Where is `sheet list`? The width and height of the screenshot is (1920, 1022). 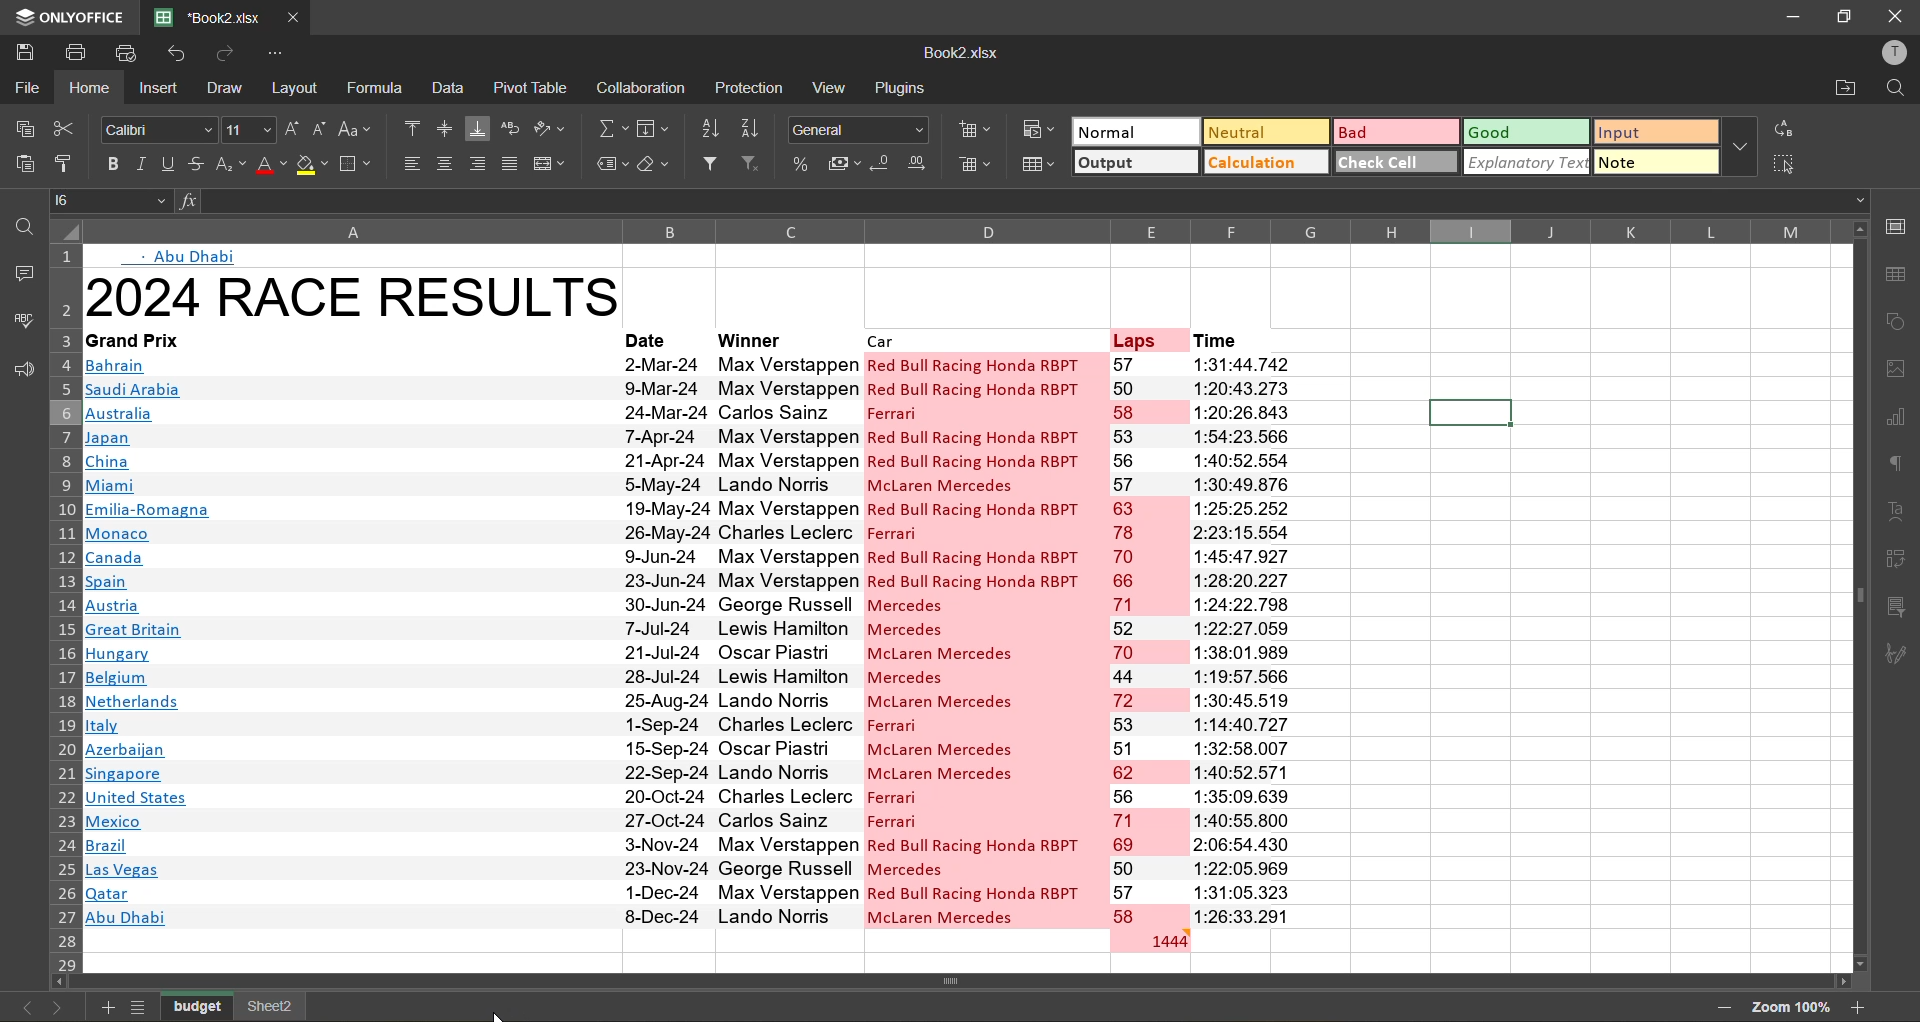 sheet list is located at coordinates (138, 1006).